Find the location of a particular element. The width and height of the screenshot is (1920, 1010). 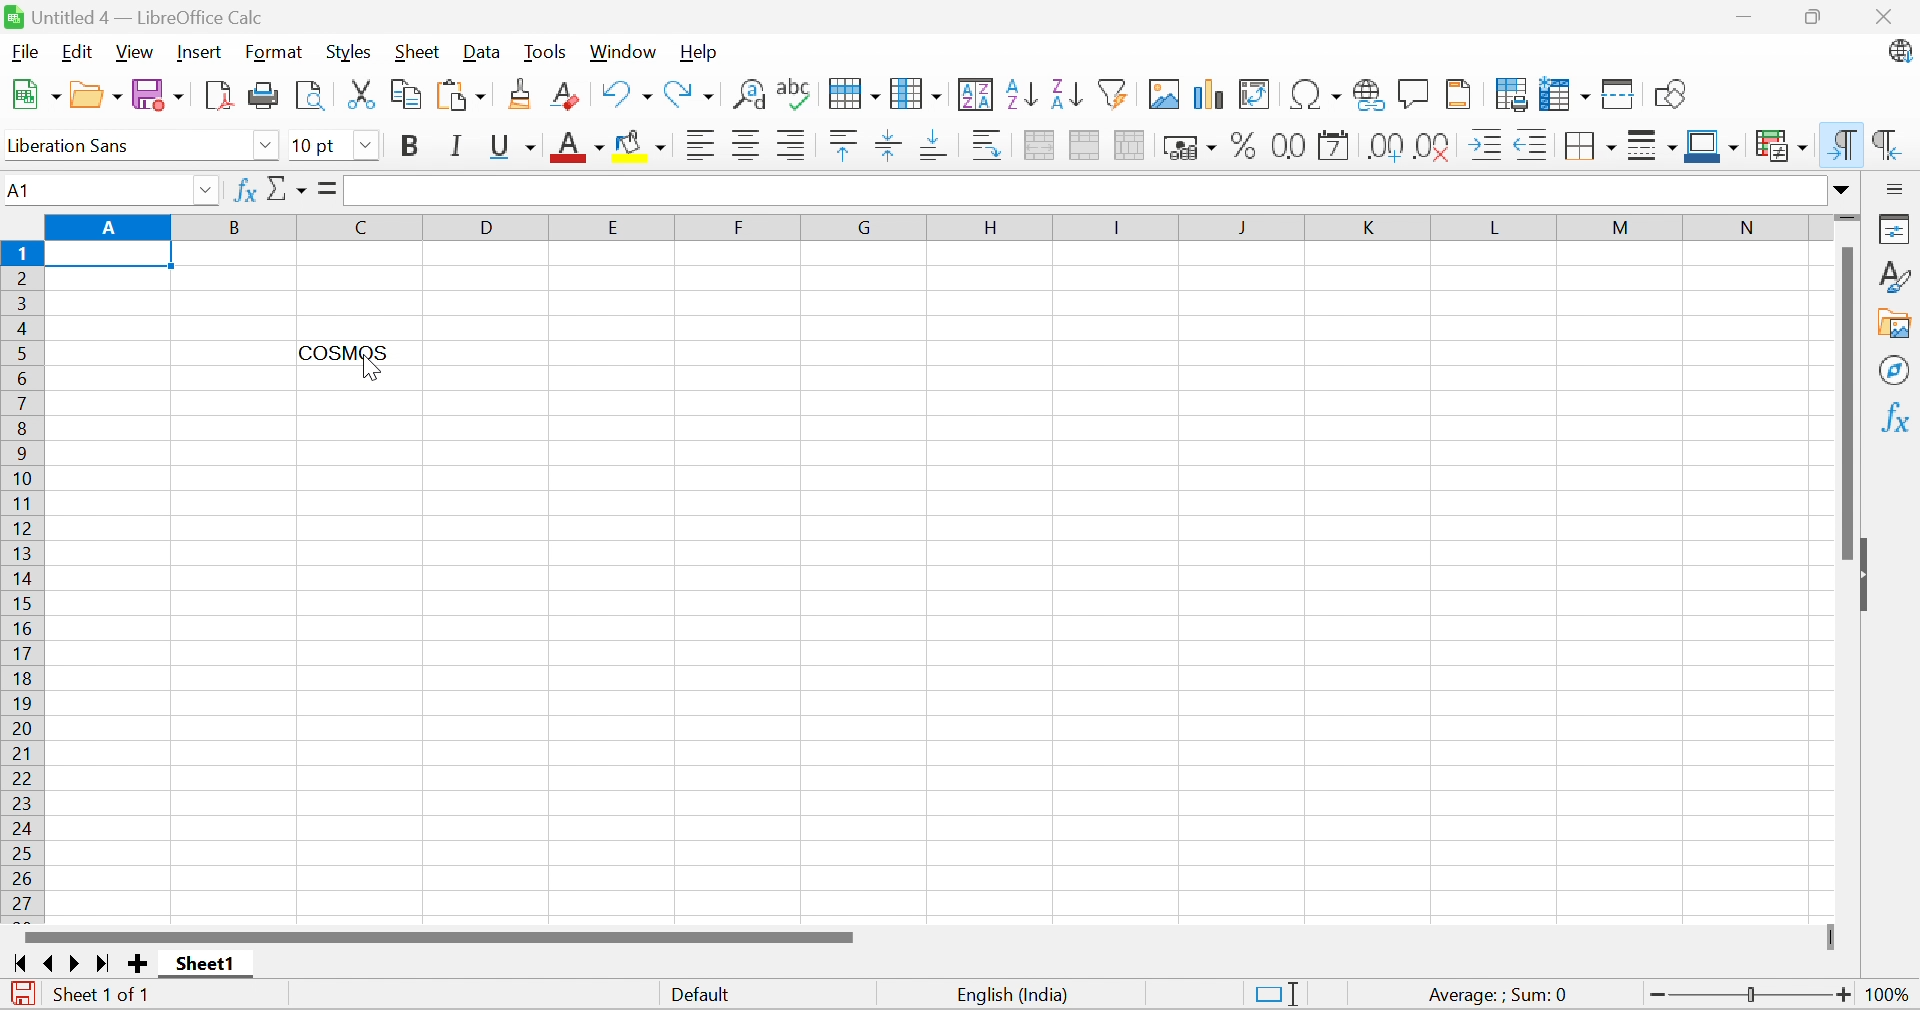

Help is located at coordinates (703, 53).